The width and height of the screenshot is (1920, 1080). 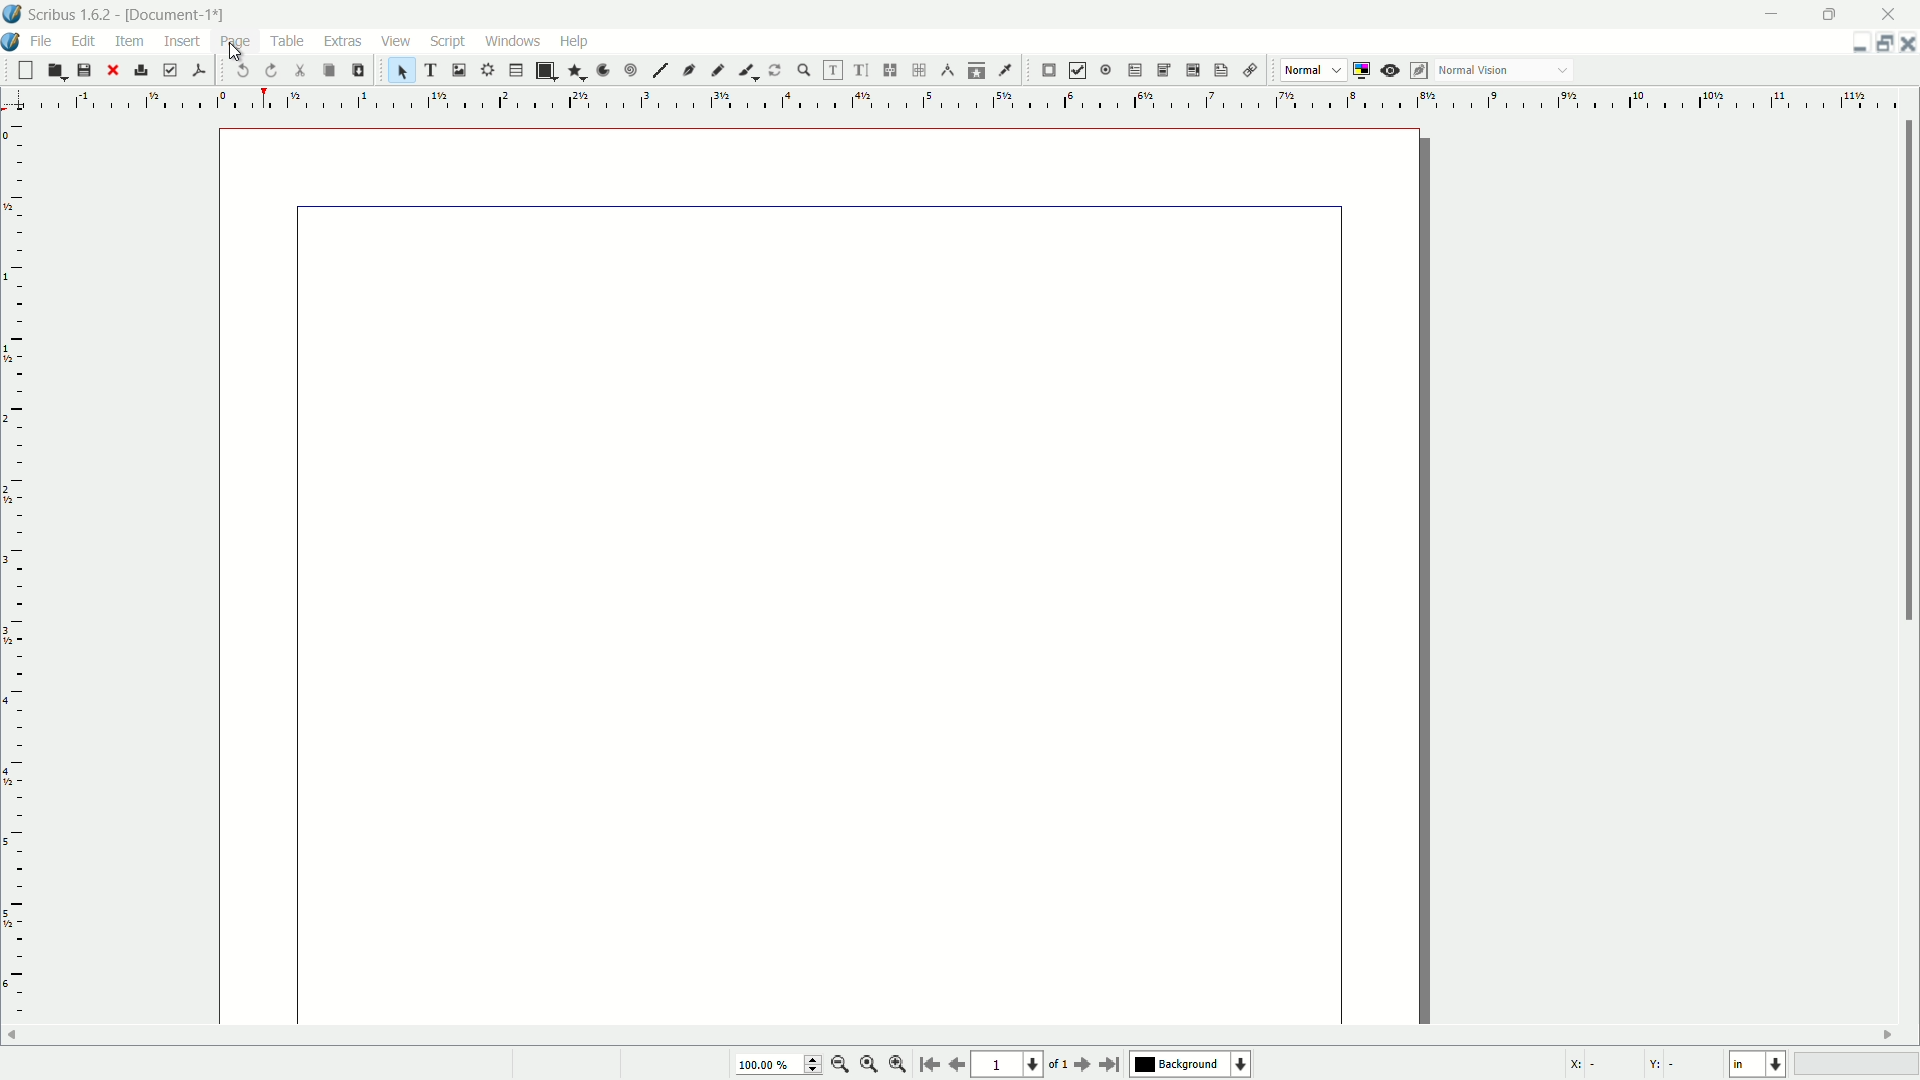 What do you see at coordinates (183, 40) in the screenshot?
I see `insert menu` at bounding box center [183, 40].